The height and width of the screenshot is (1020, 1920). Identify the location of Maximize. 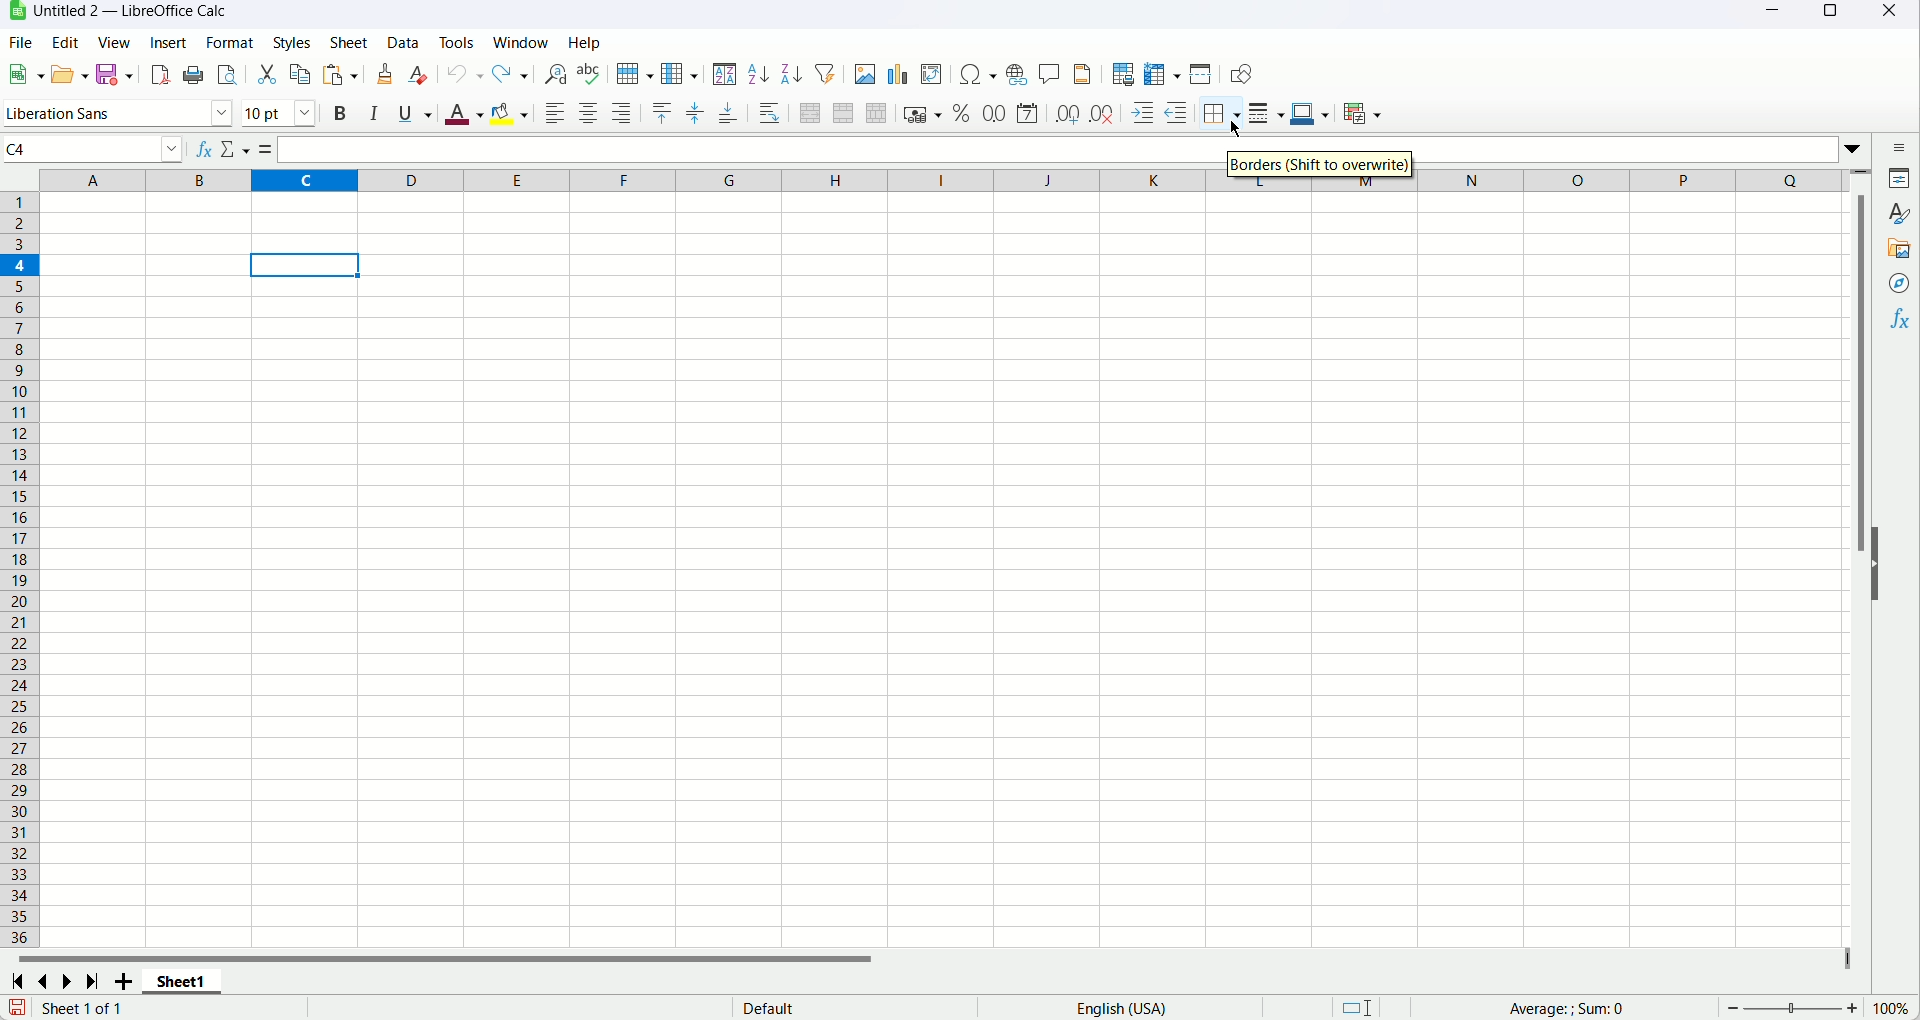
(1828, 15).